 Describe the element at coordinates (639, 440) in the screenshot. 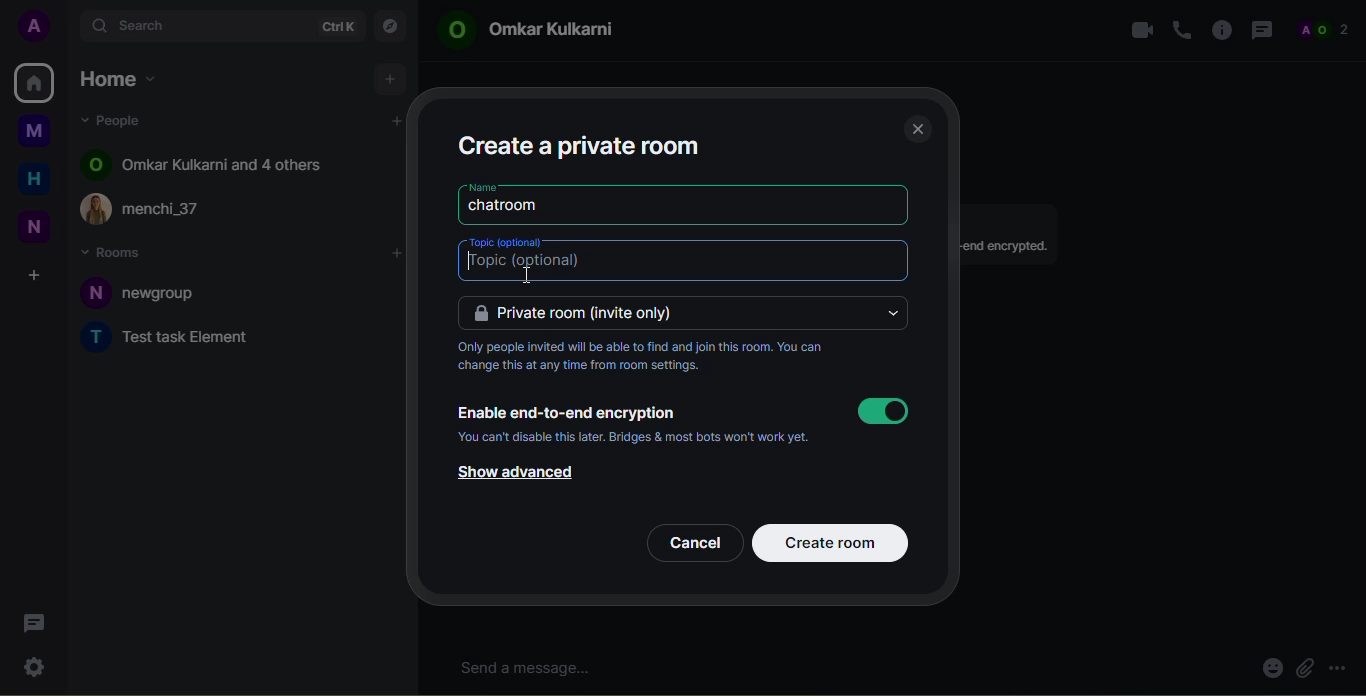

I see `‘You can't disable this later. Bridges & most bots won't work yet.` at that location.